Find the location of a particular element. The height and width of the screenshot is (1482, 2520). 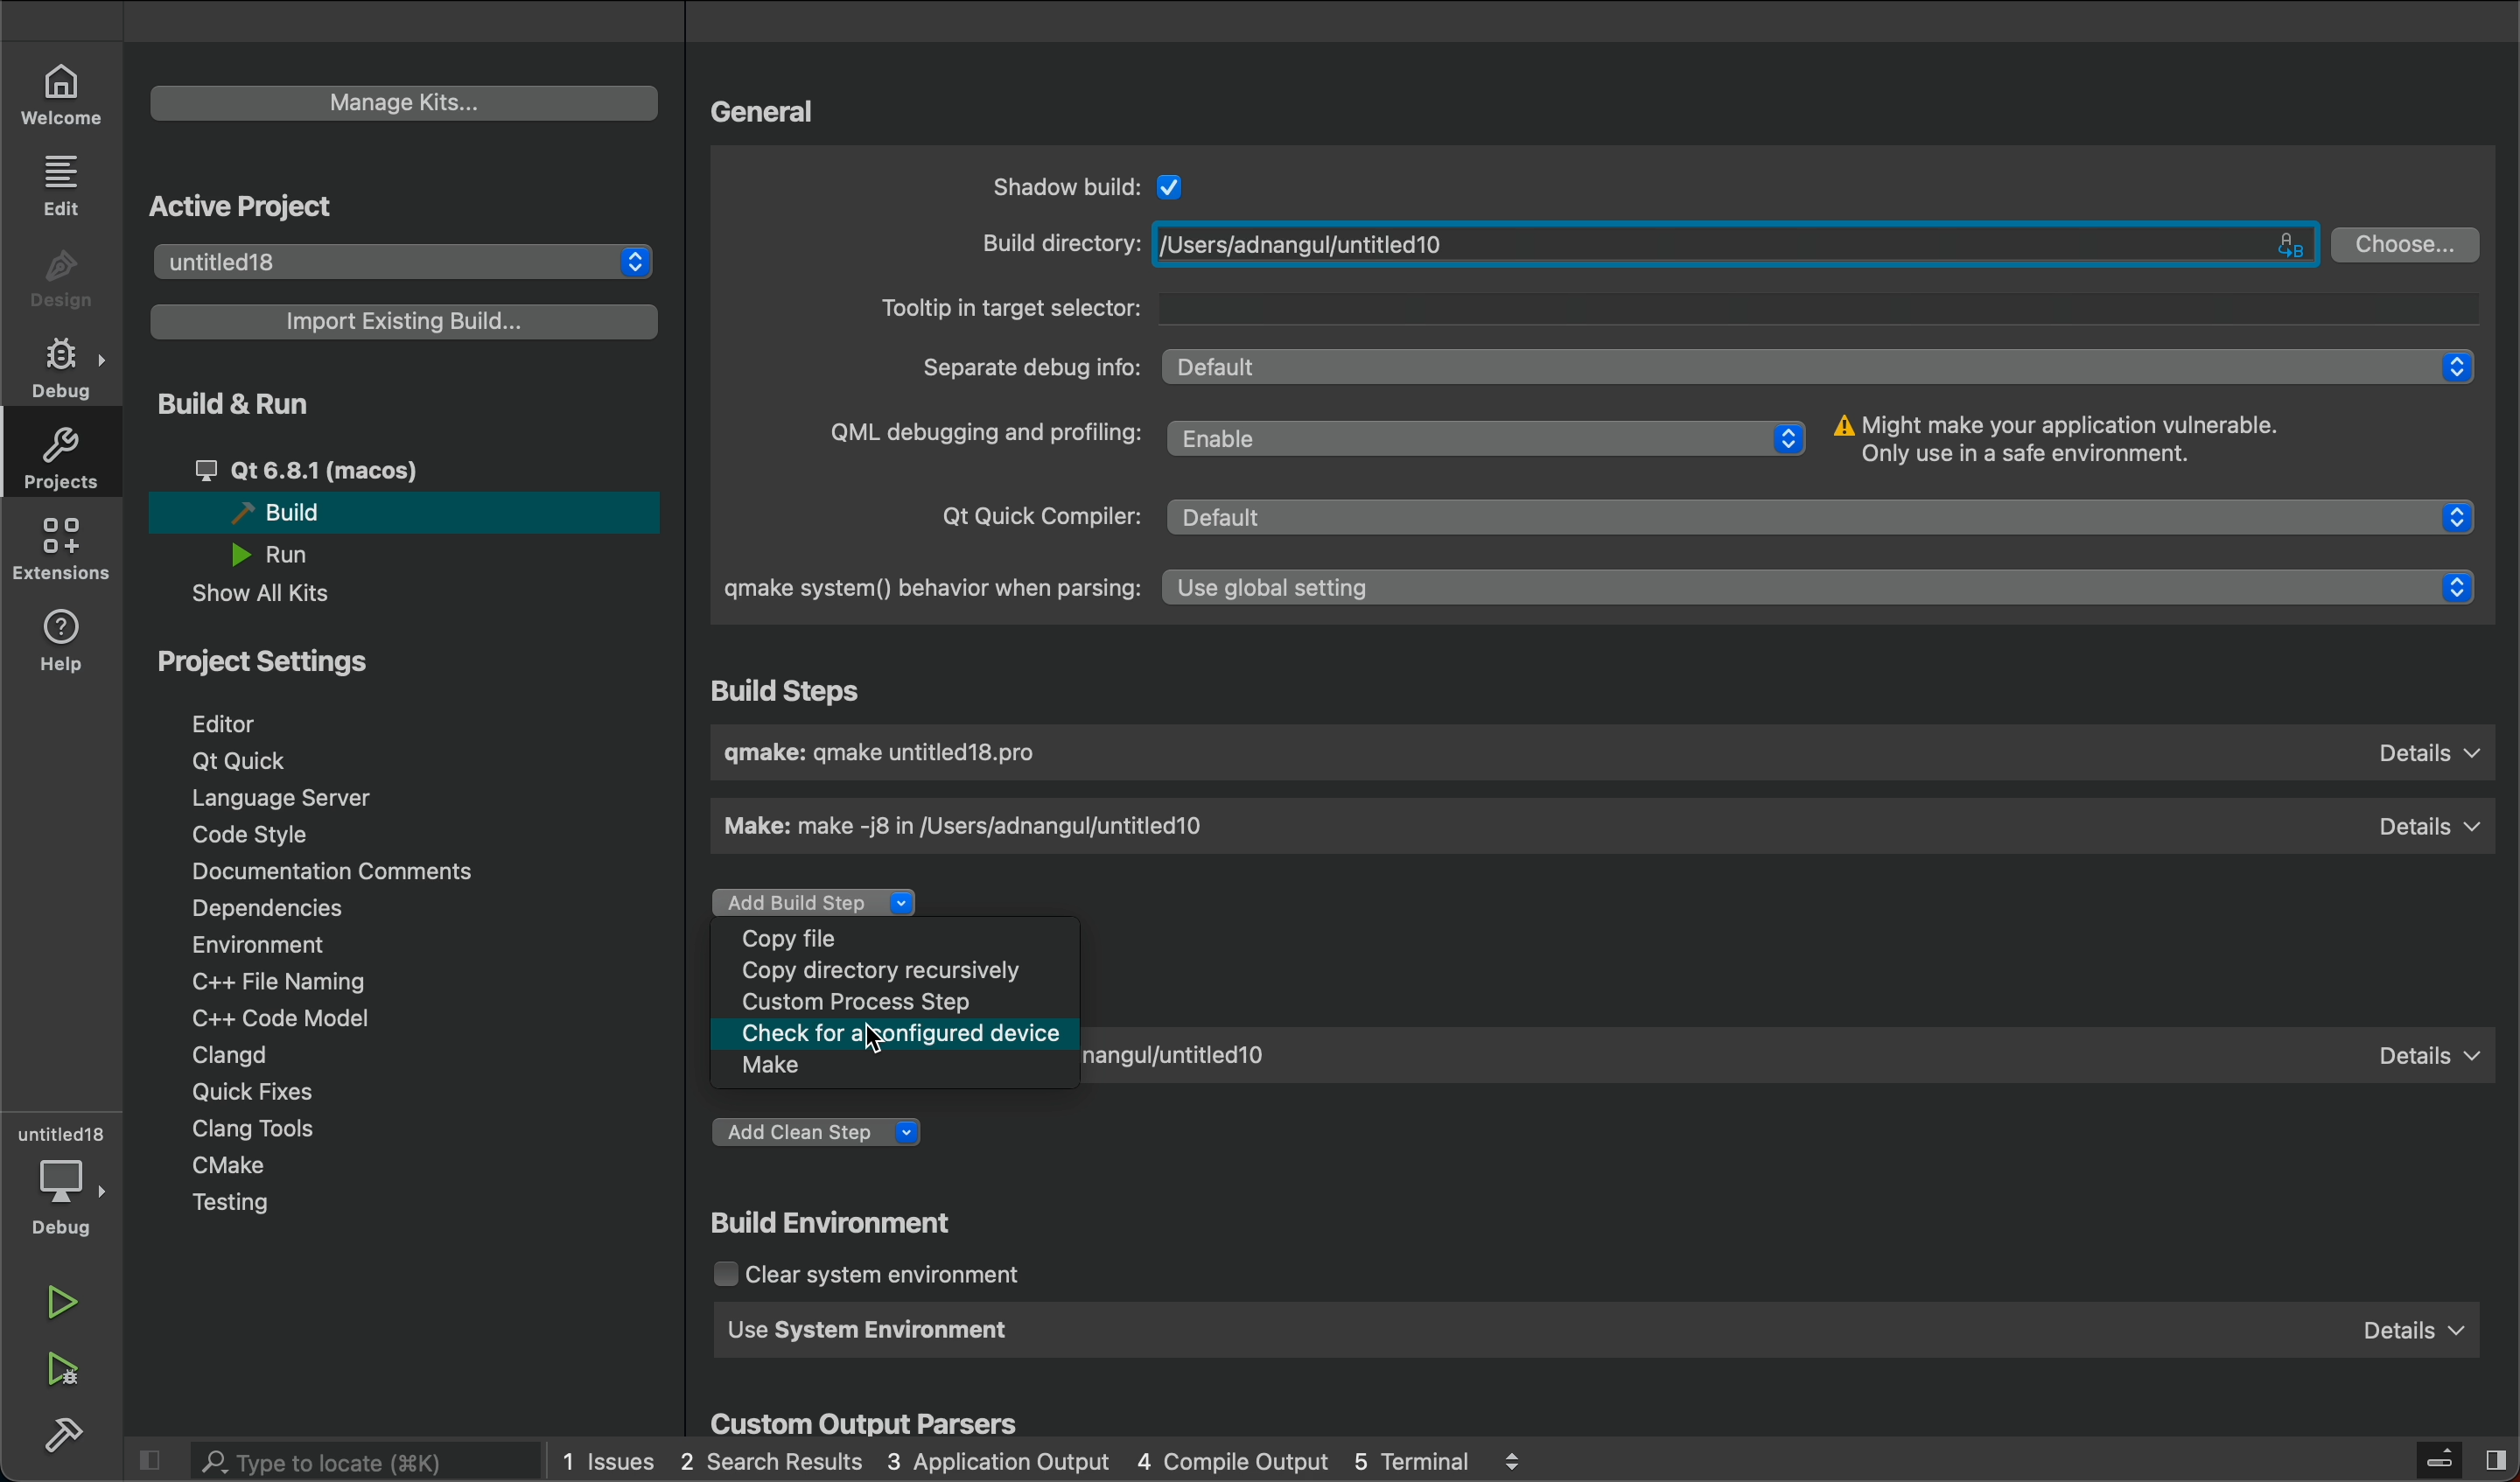

C++ file naming is located at coordinates (327, 984).